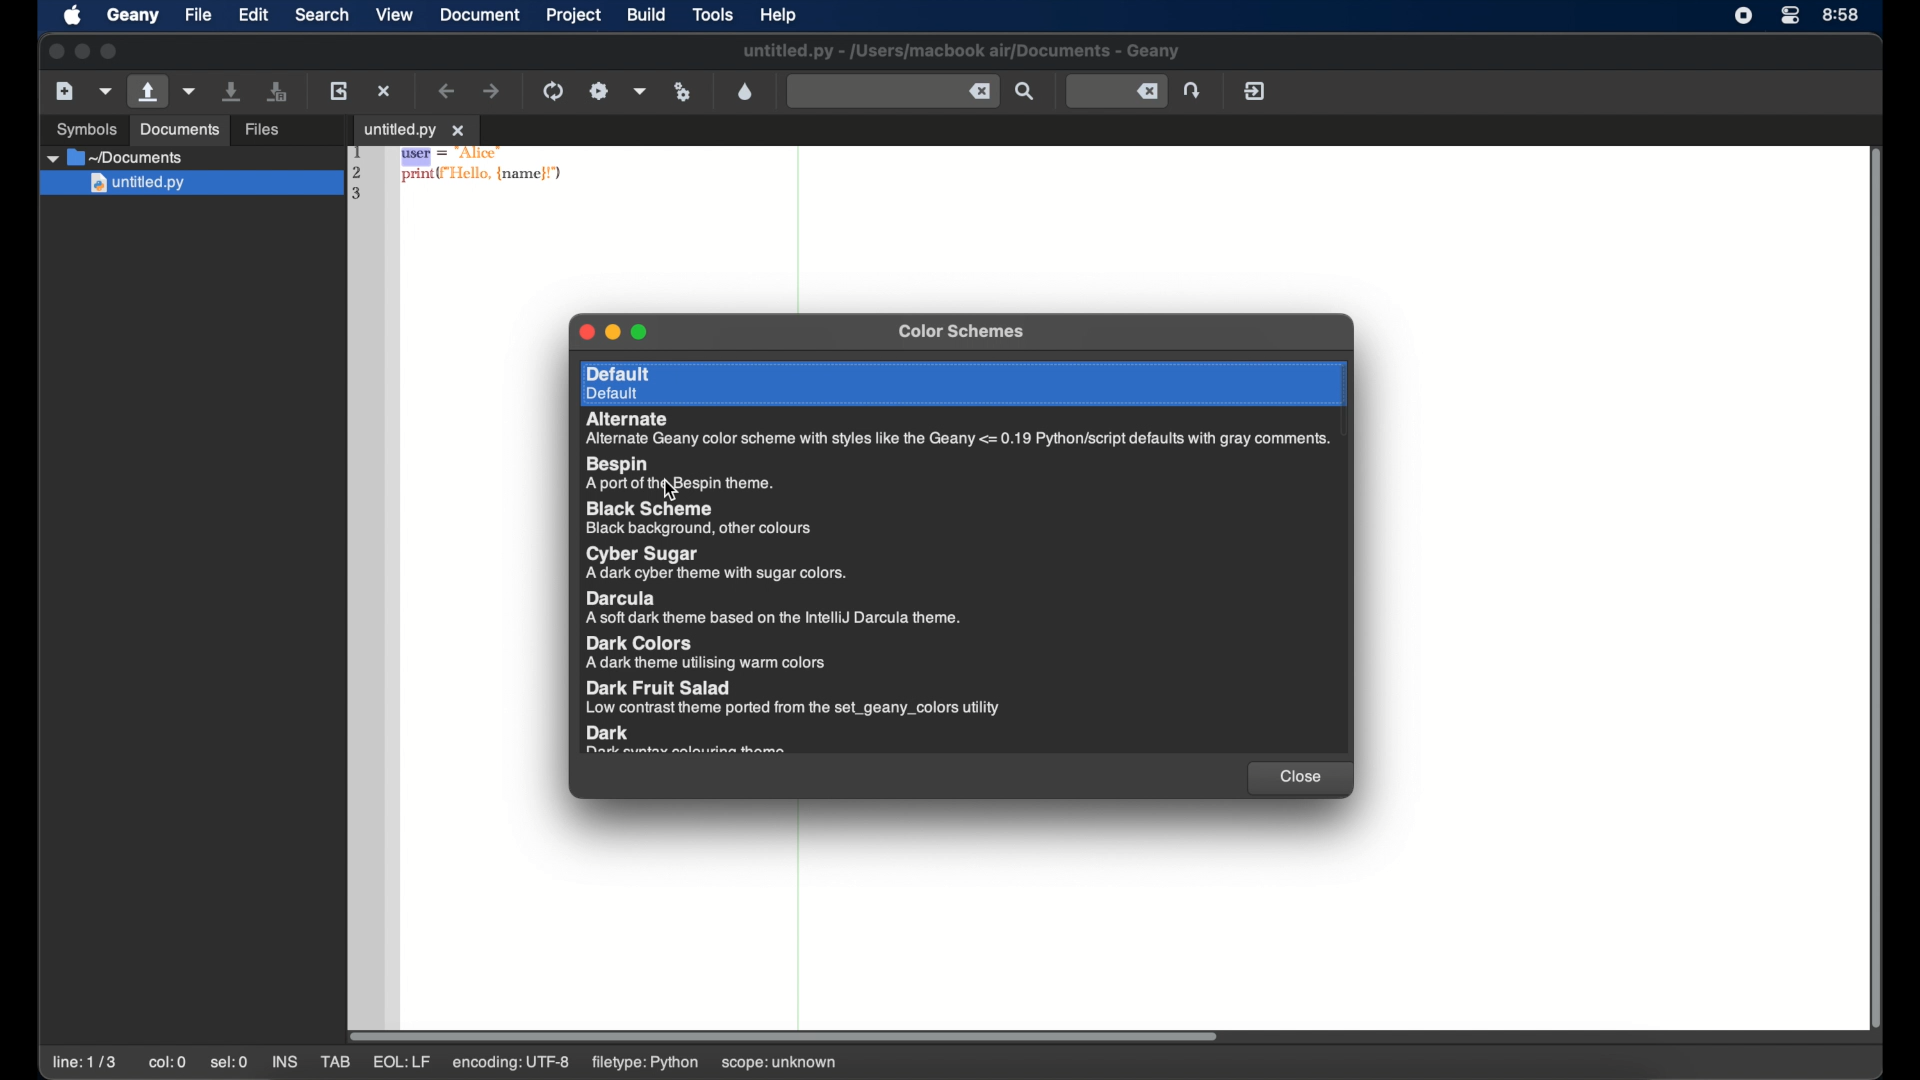 This screenshot has width=1920, height=1080. What do you see at coordinates (688, 740) in the screenshot?
I see `dark ` at bounding box center [688, 740].